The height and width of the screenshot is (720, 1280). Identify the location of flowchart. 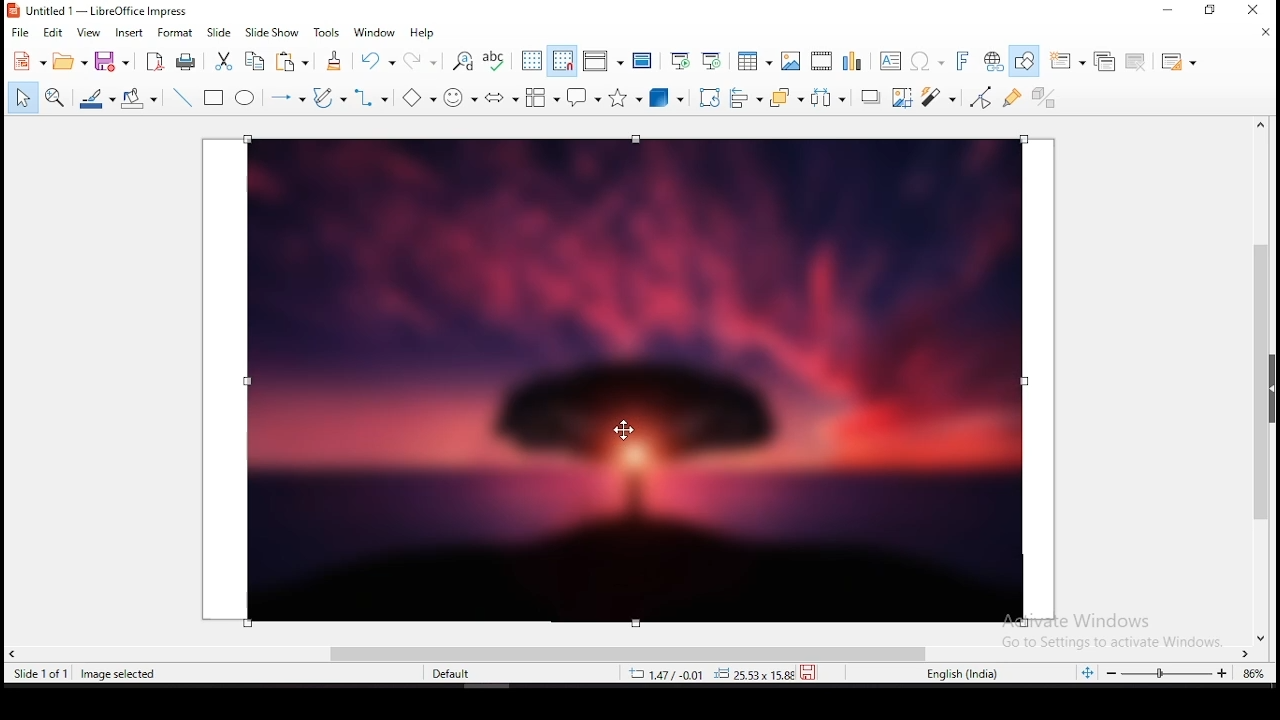
(541, 97).